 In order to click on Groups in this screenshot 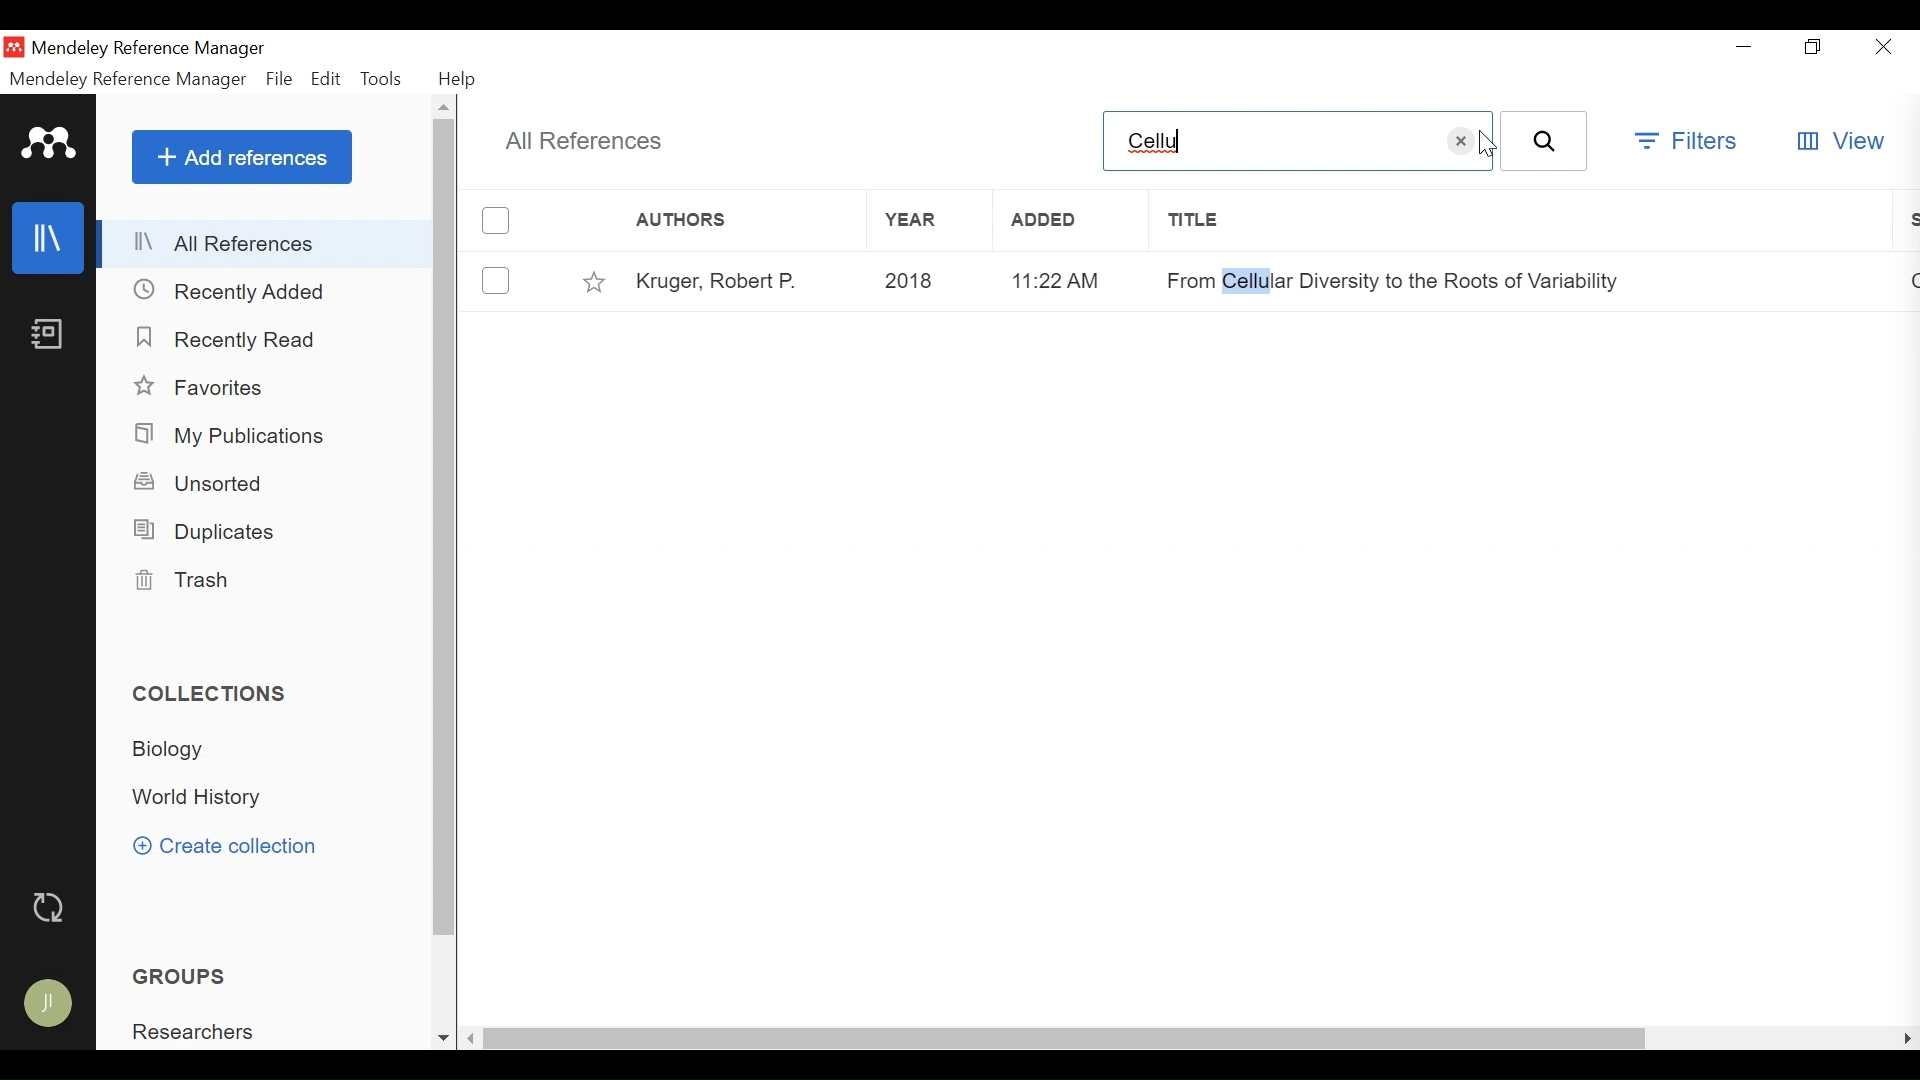, I will do `click(178, 976)`.